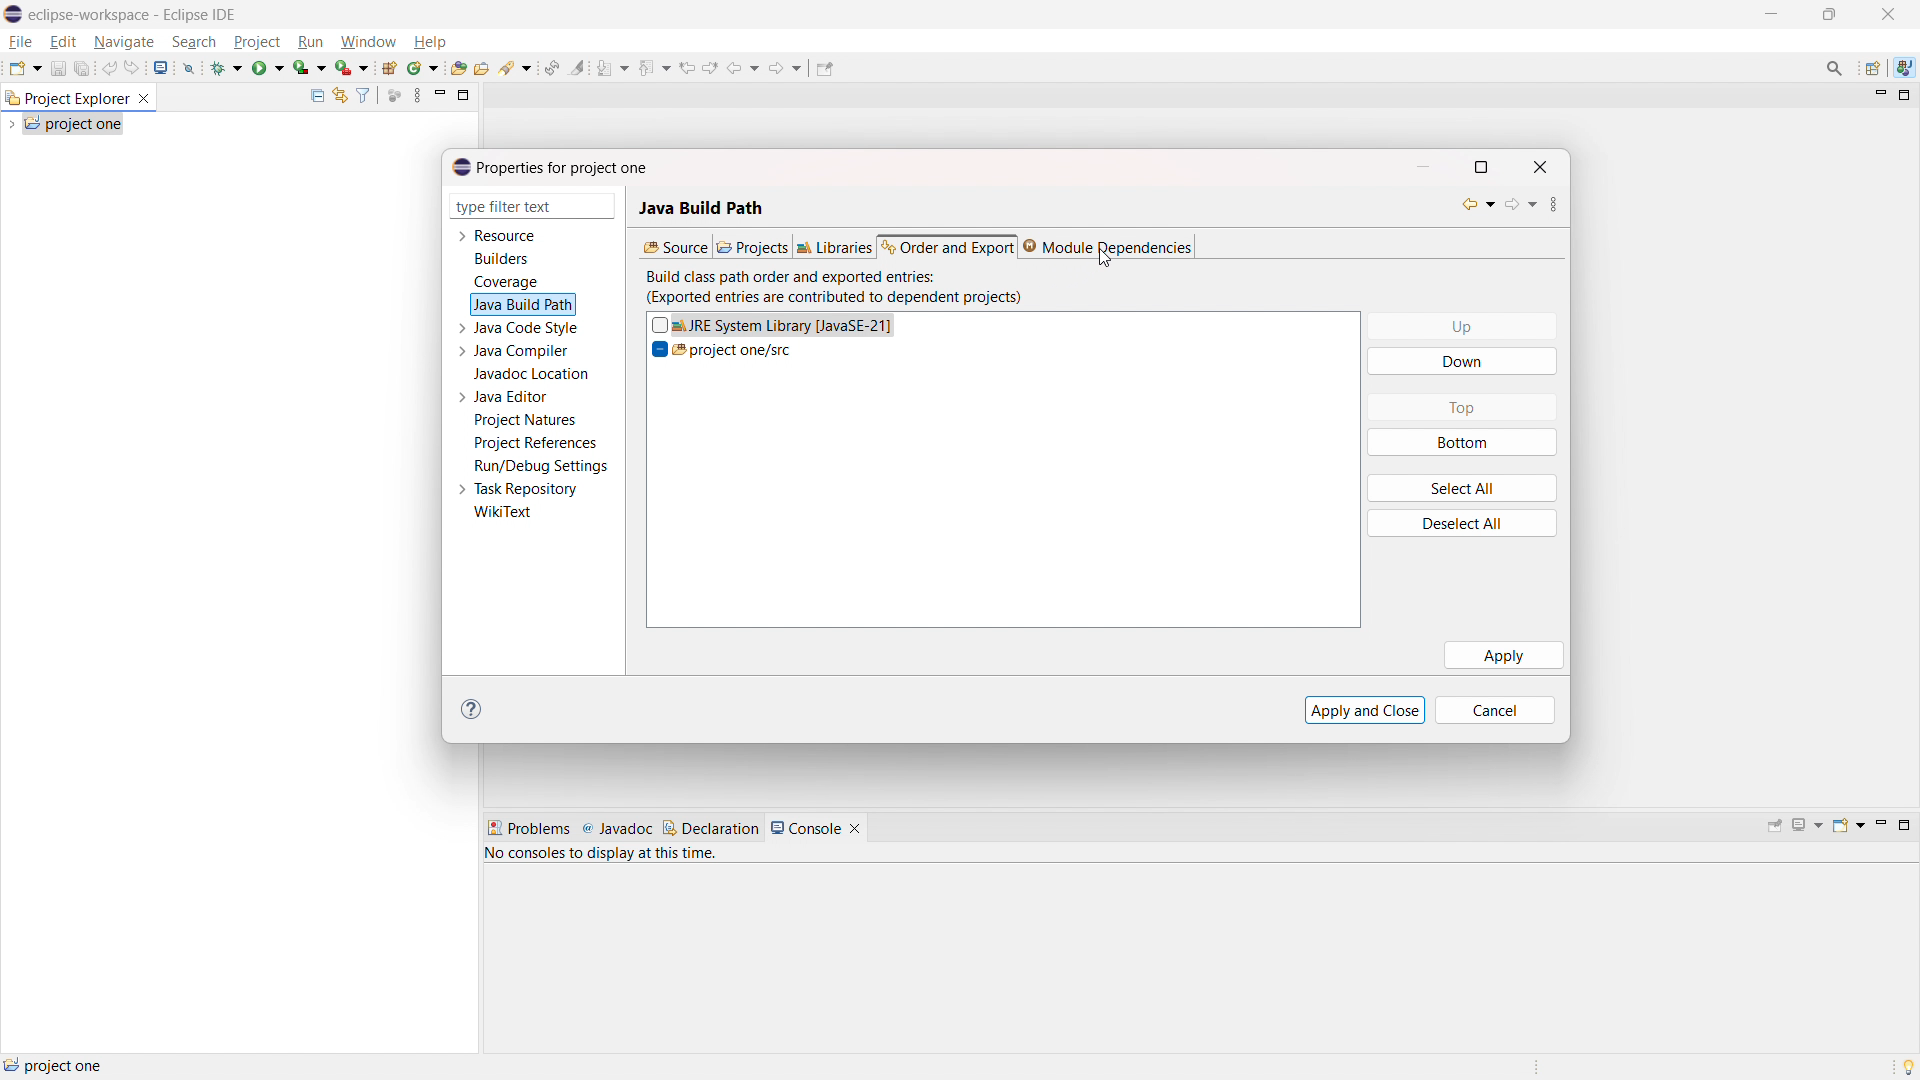 The height and width of the screenshot is (1080, 1920). What do you see at coordinates (806, 828) in the screenshot?
I see `console` at bounding box center [806, 828].